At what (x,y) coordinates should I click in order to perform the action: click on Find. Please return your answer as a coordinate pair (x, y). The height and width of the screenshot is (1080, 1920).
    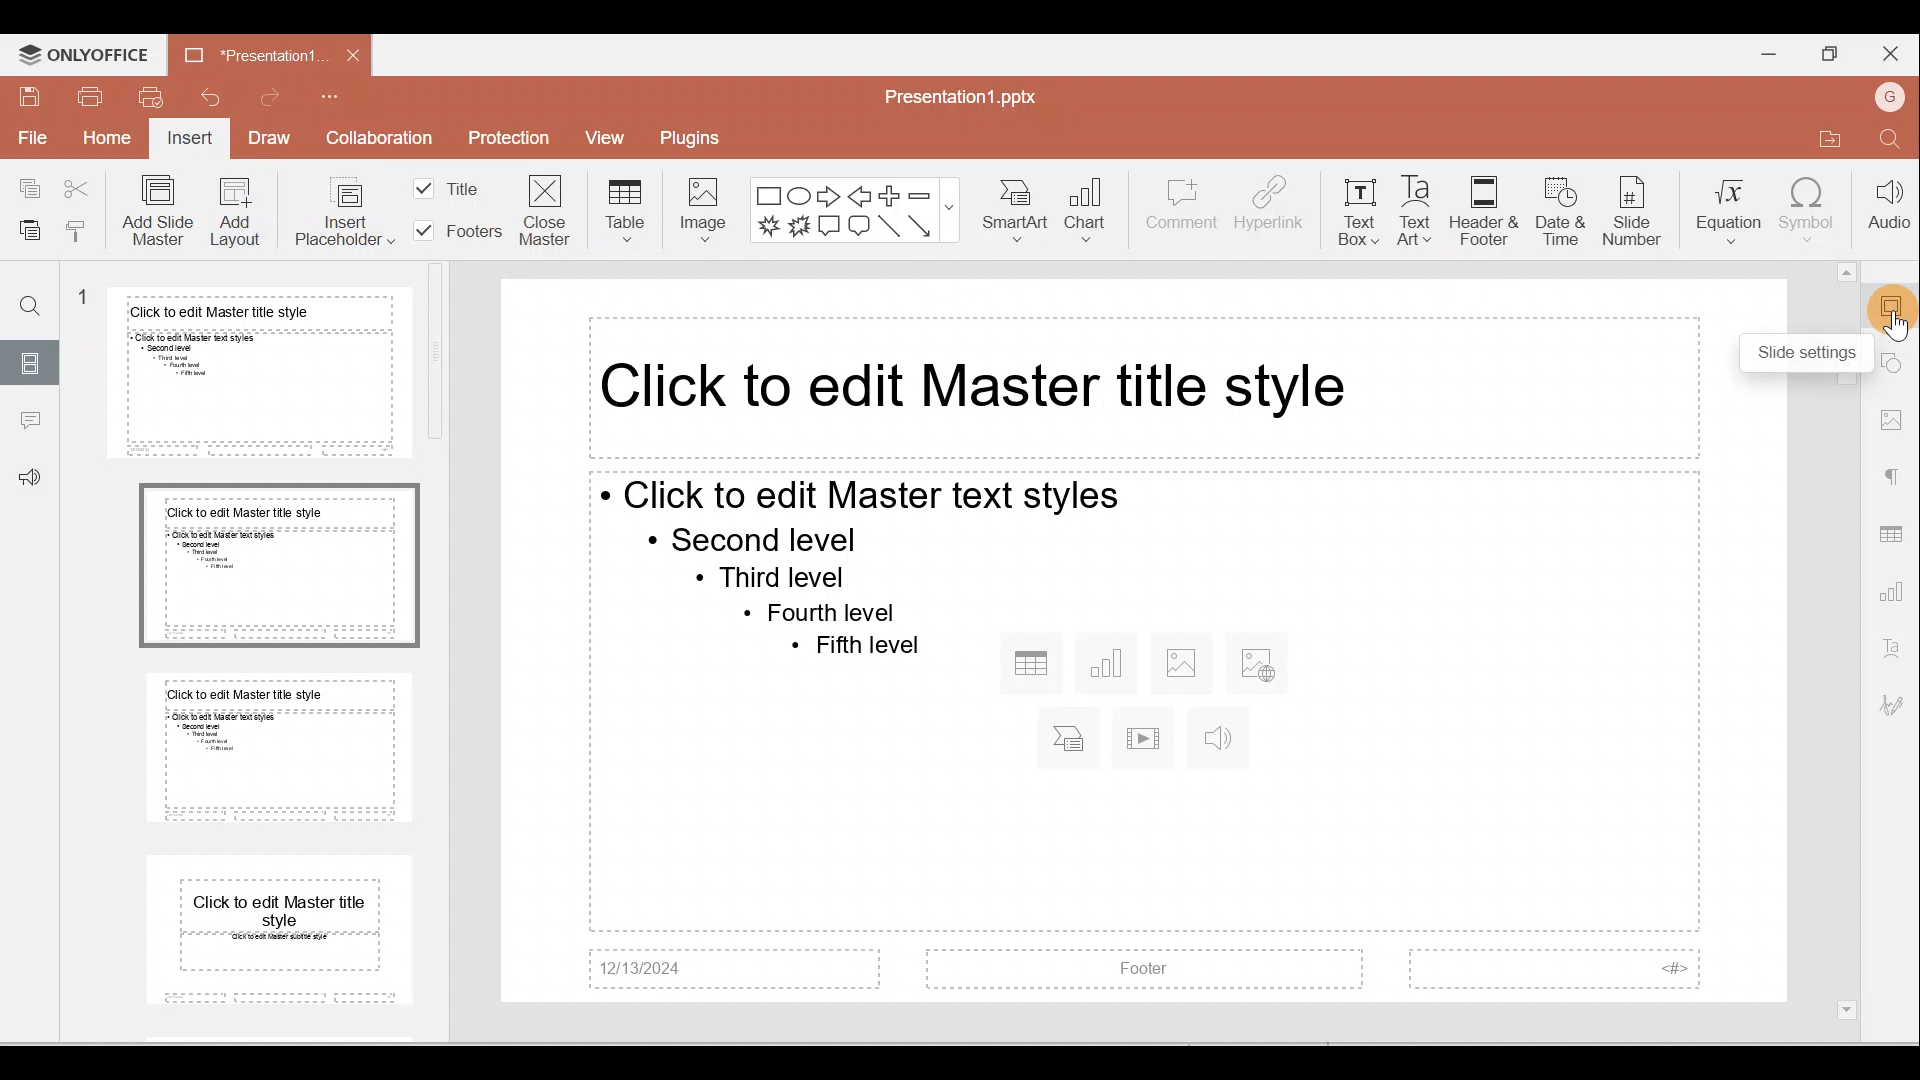
    Looking at the image, I should click on (31, 300).